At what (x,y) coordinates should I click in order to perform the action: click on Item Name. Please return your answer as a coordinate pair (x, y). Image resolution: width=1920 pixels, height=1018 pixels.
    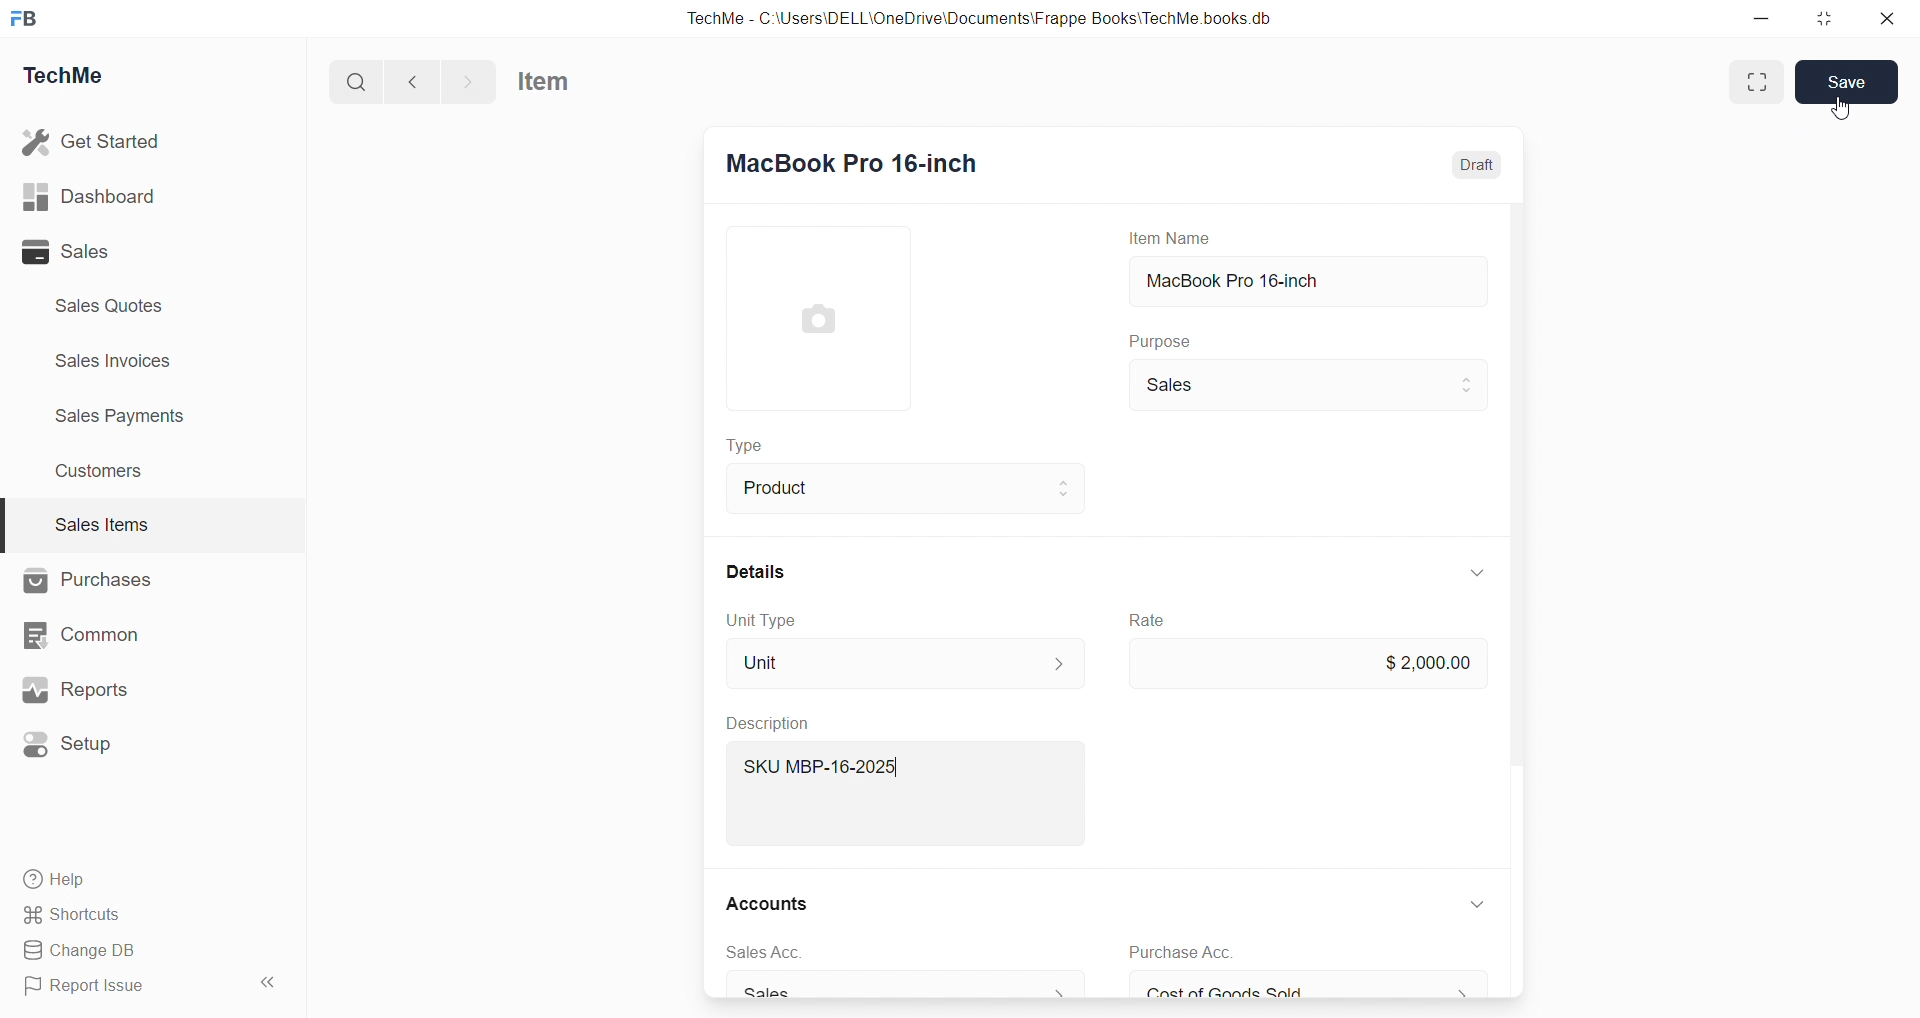
    Looking at the image, I should click on (1167, 239).